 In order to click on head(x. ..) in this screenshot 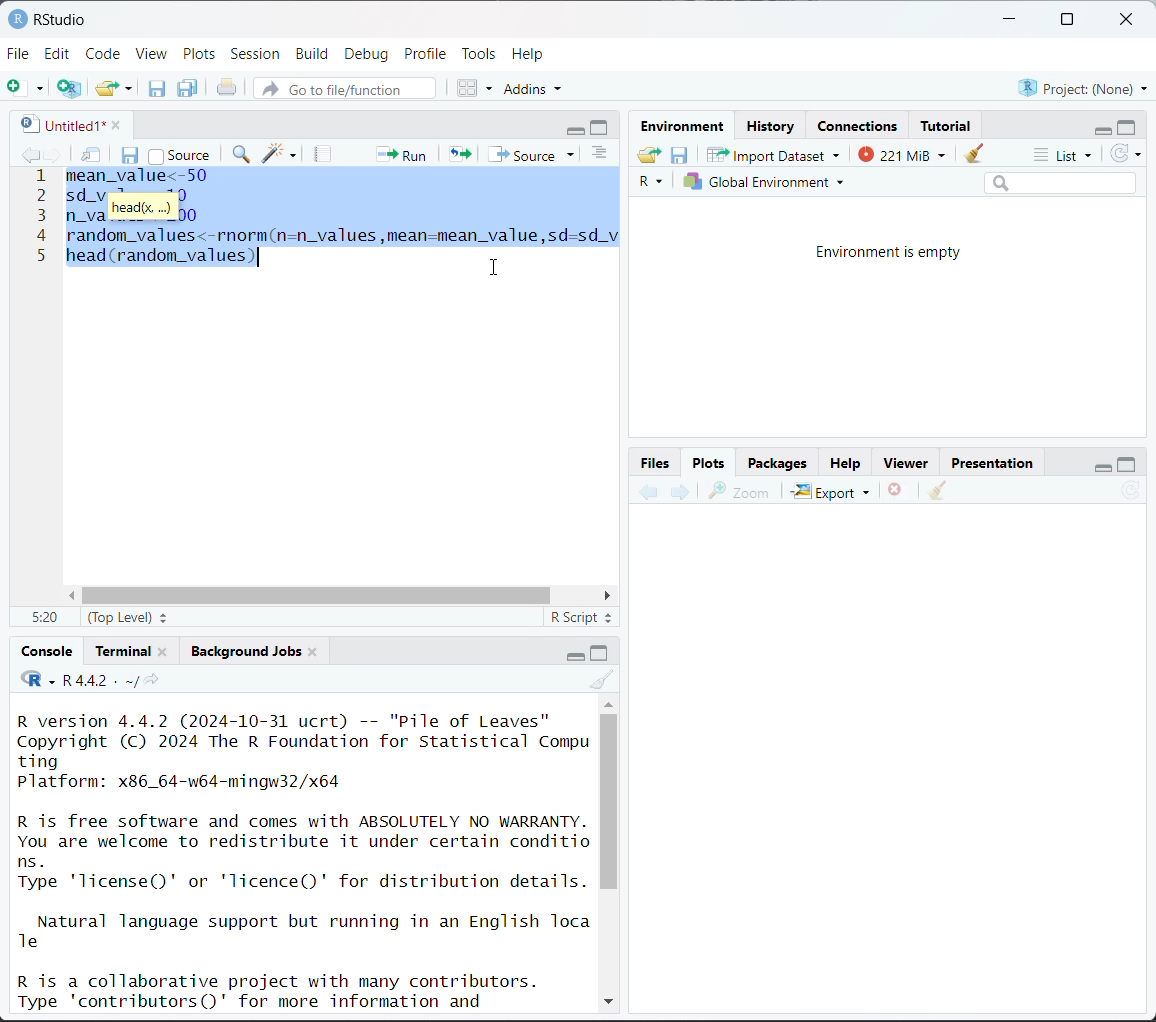, I will do `click(140, 208)`.